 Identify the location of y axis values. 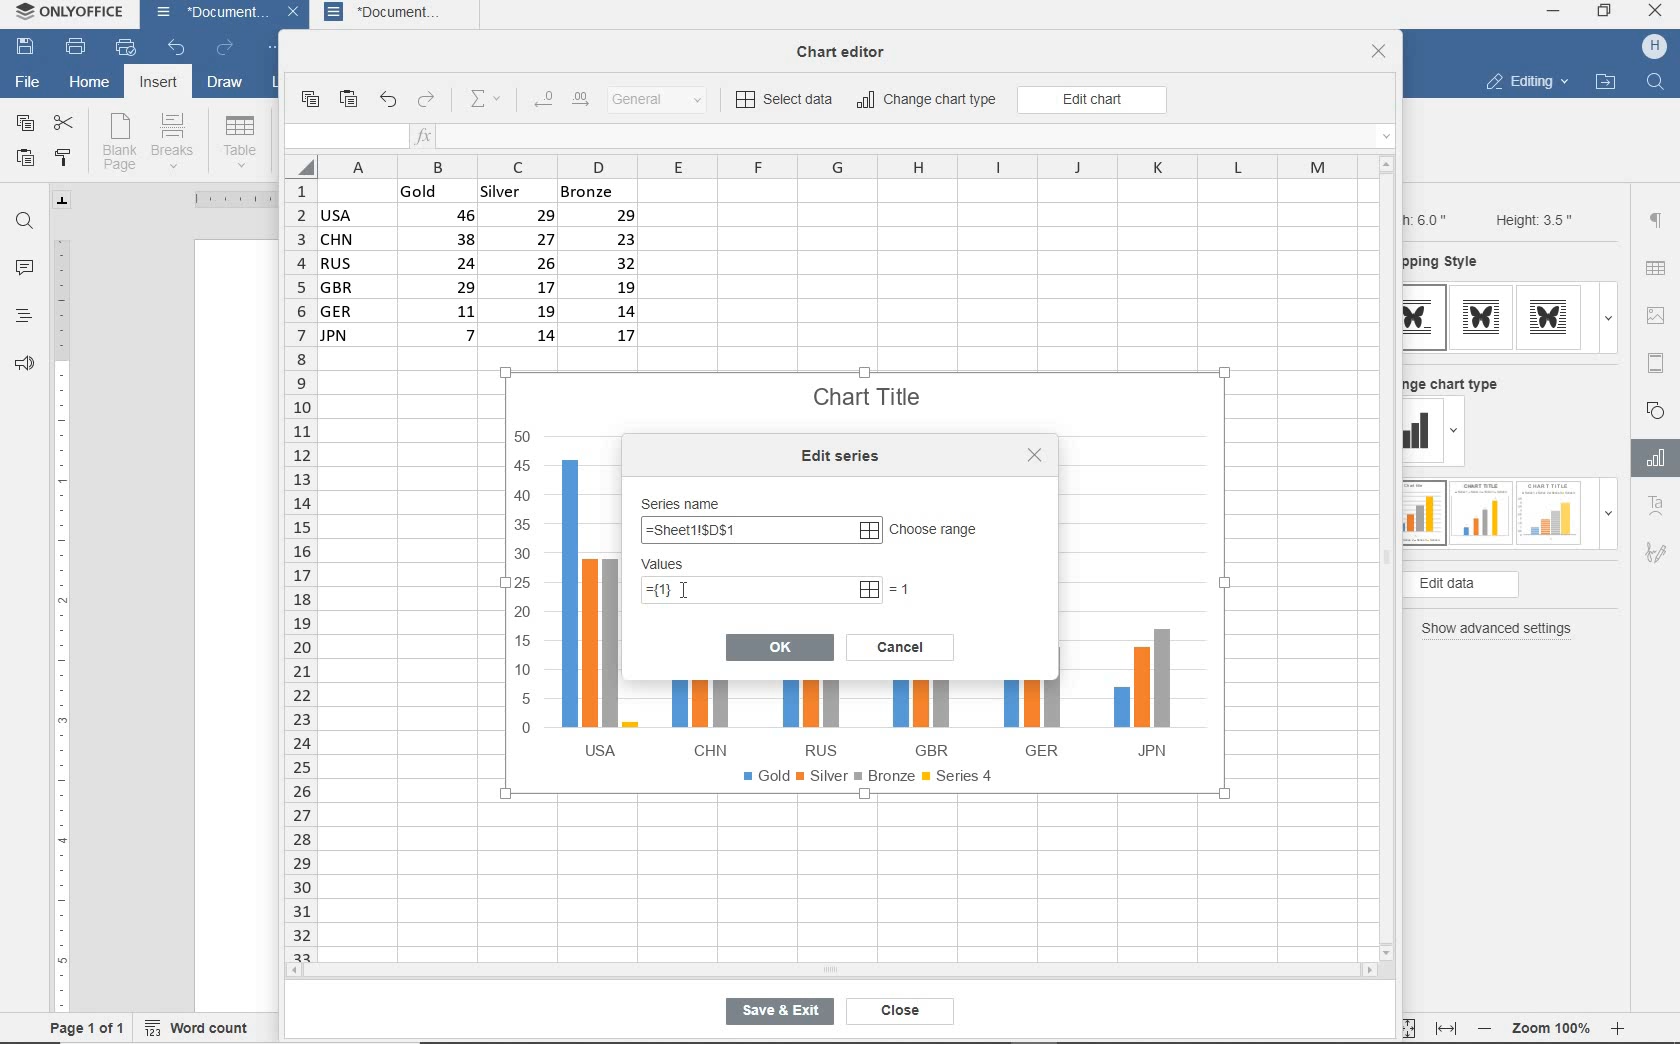
(524, 585).